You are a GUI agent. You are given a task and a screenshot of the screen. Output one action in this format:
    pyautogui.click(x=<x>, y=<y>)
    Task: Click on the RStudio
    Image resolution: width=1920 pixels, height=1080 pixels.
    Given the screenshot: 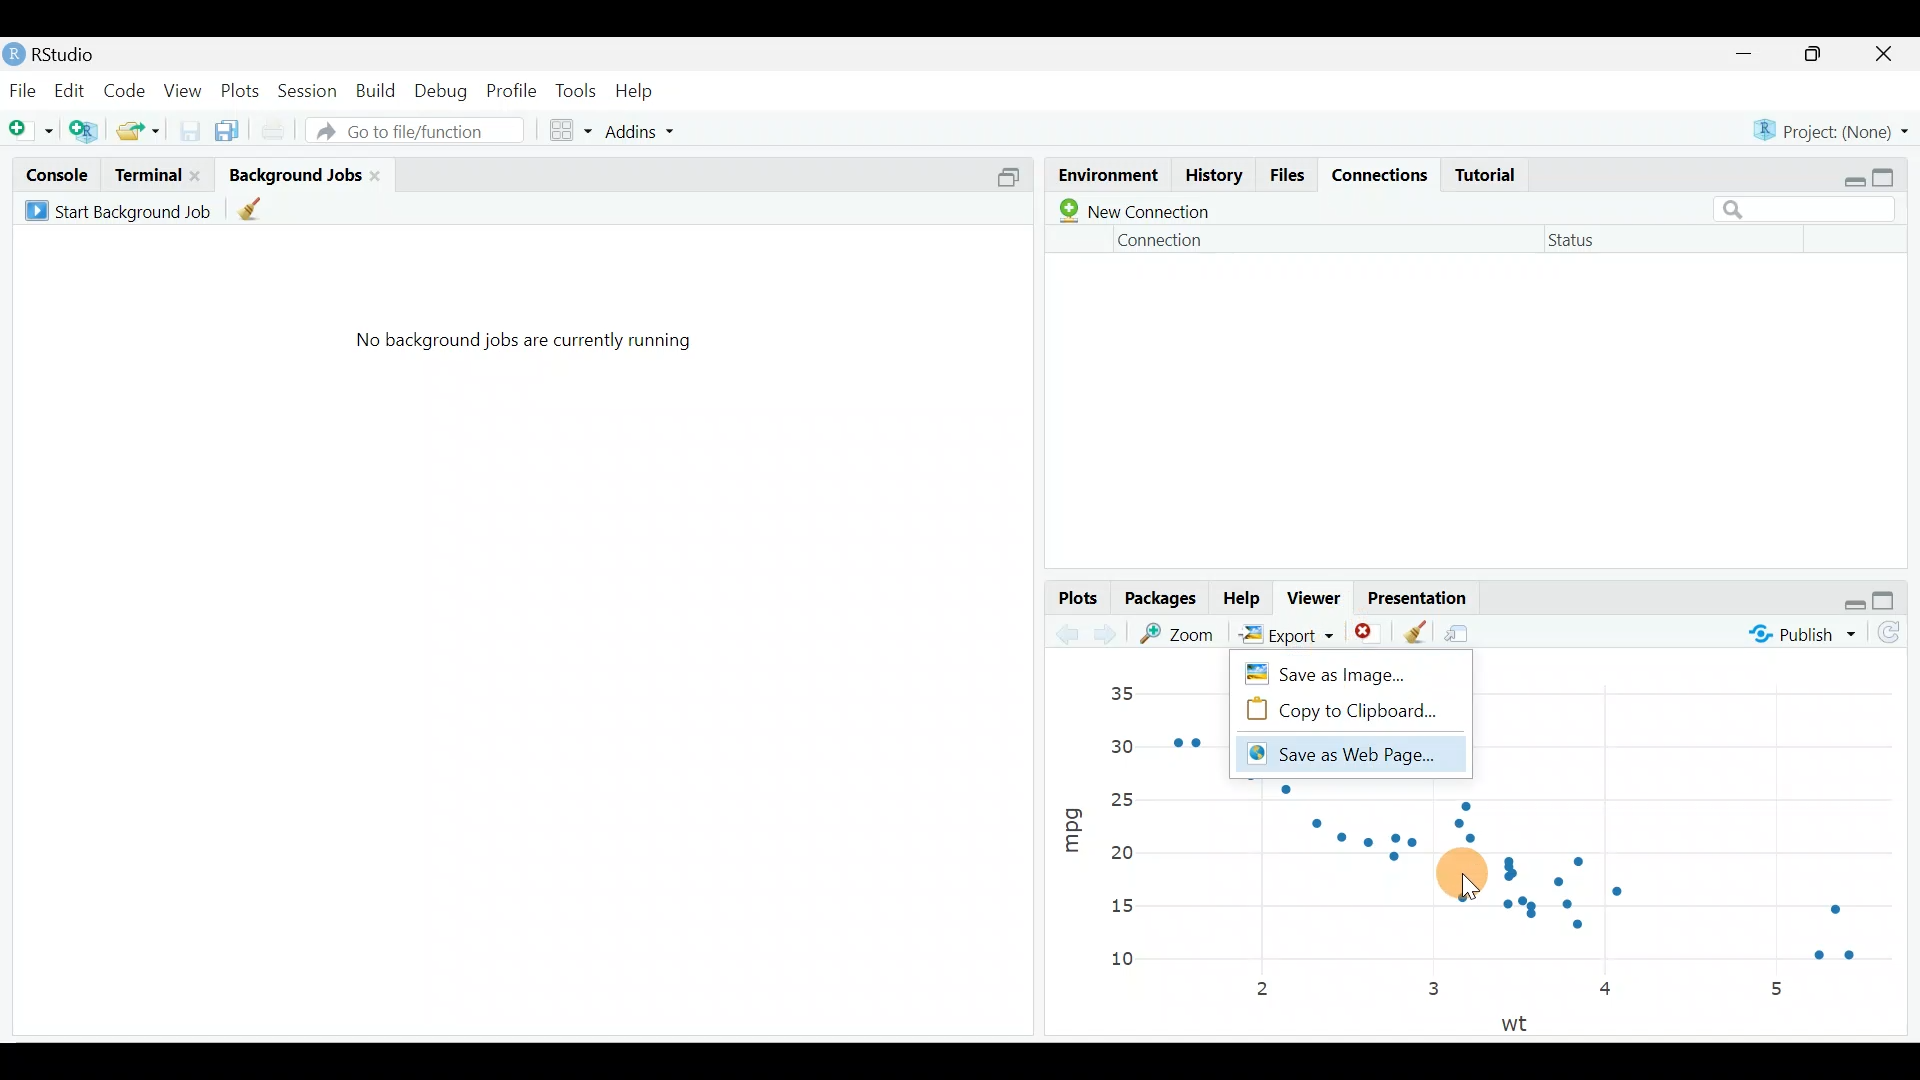 What is the action you would take?
    pyautogui.click(x=80, y=51)
    